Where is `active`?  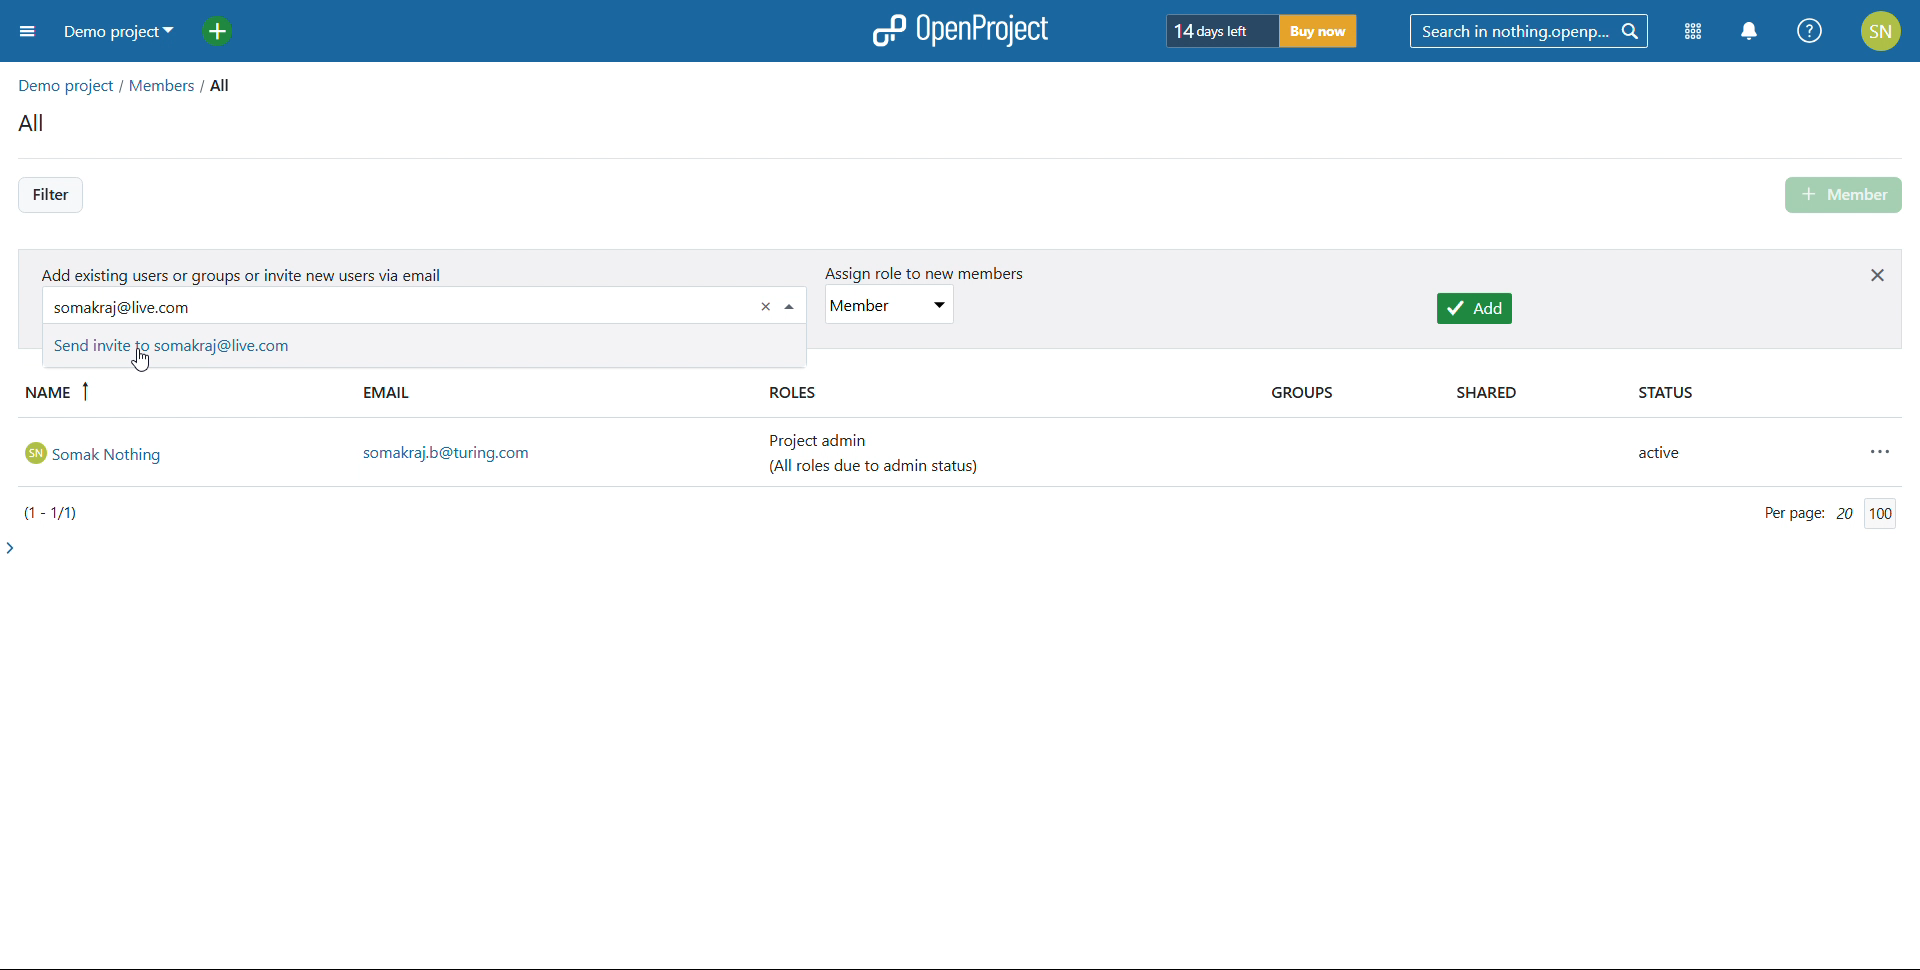 active is located at coordinates (1670, 455).